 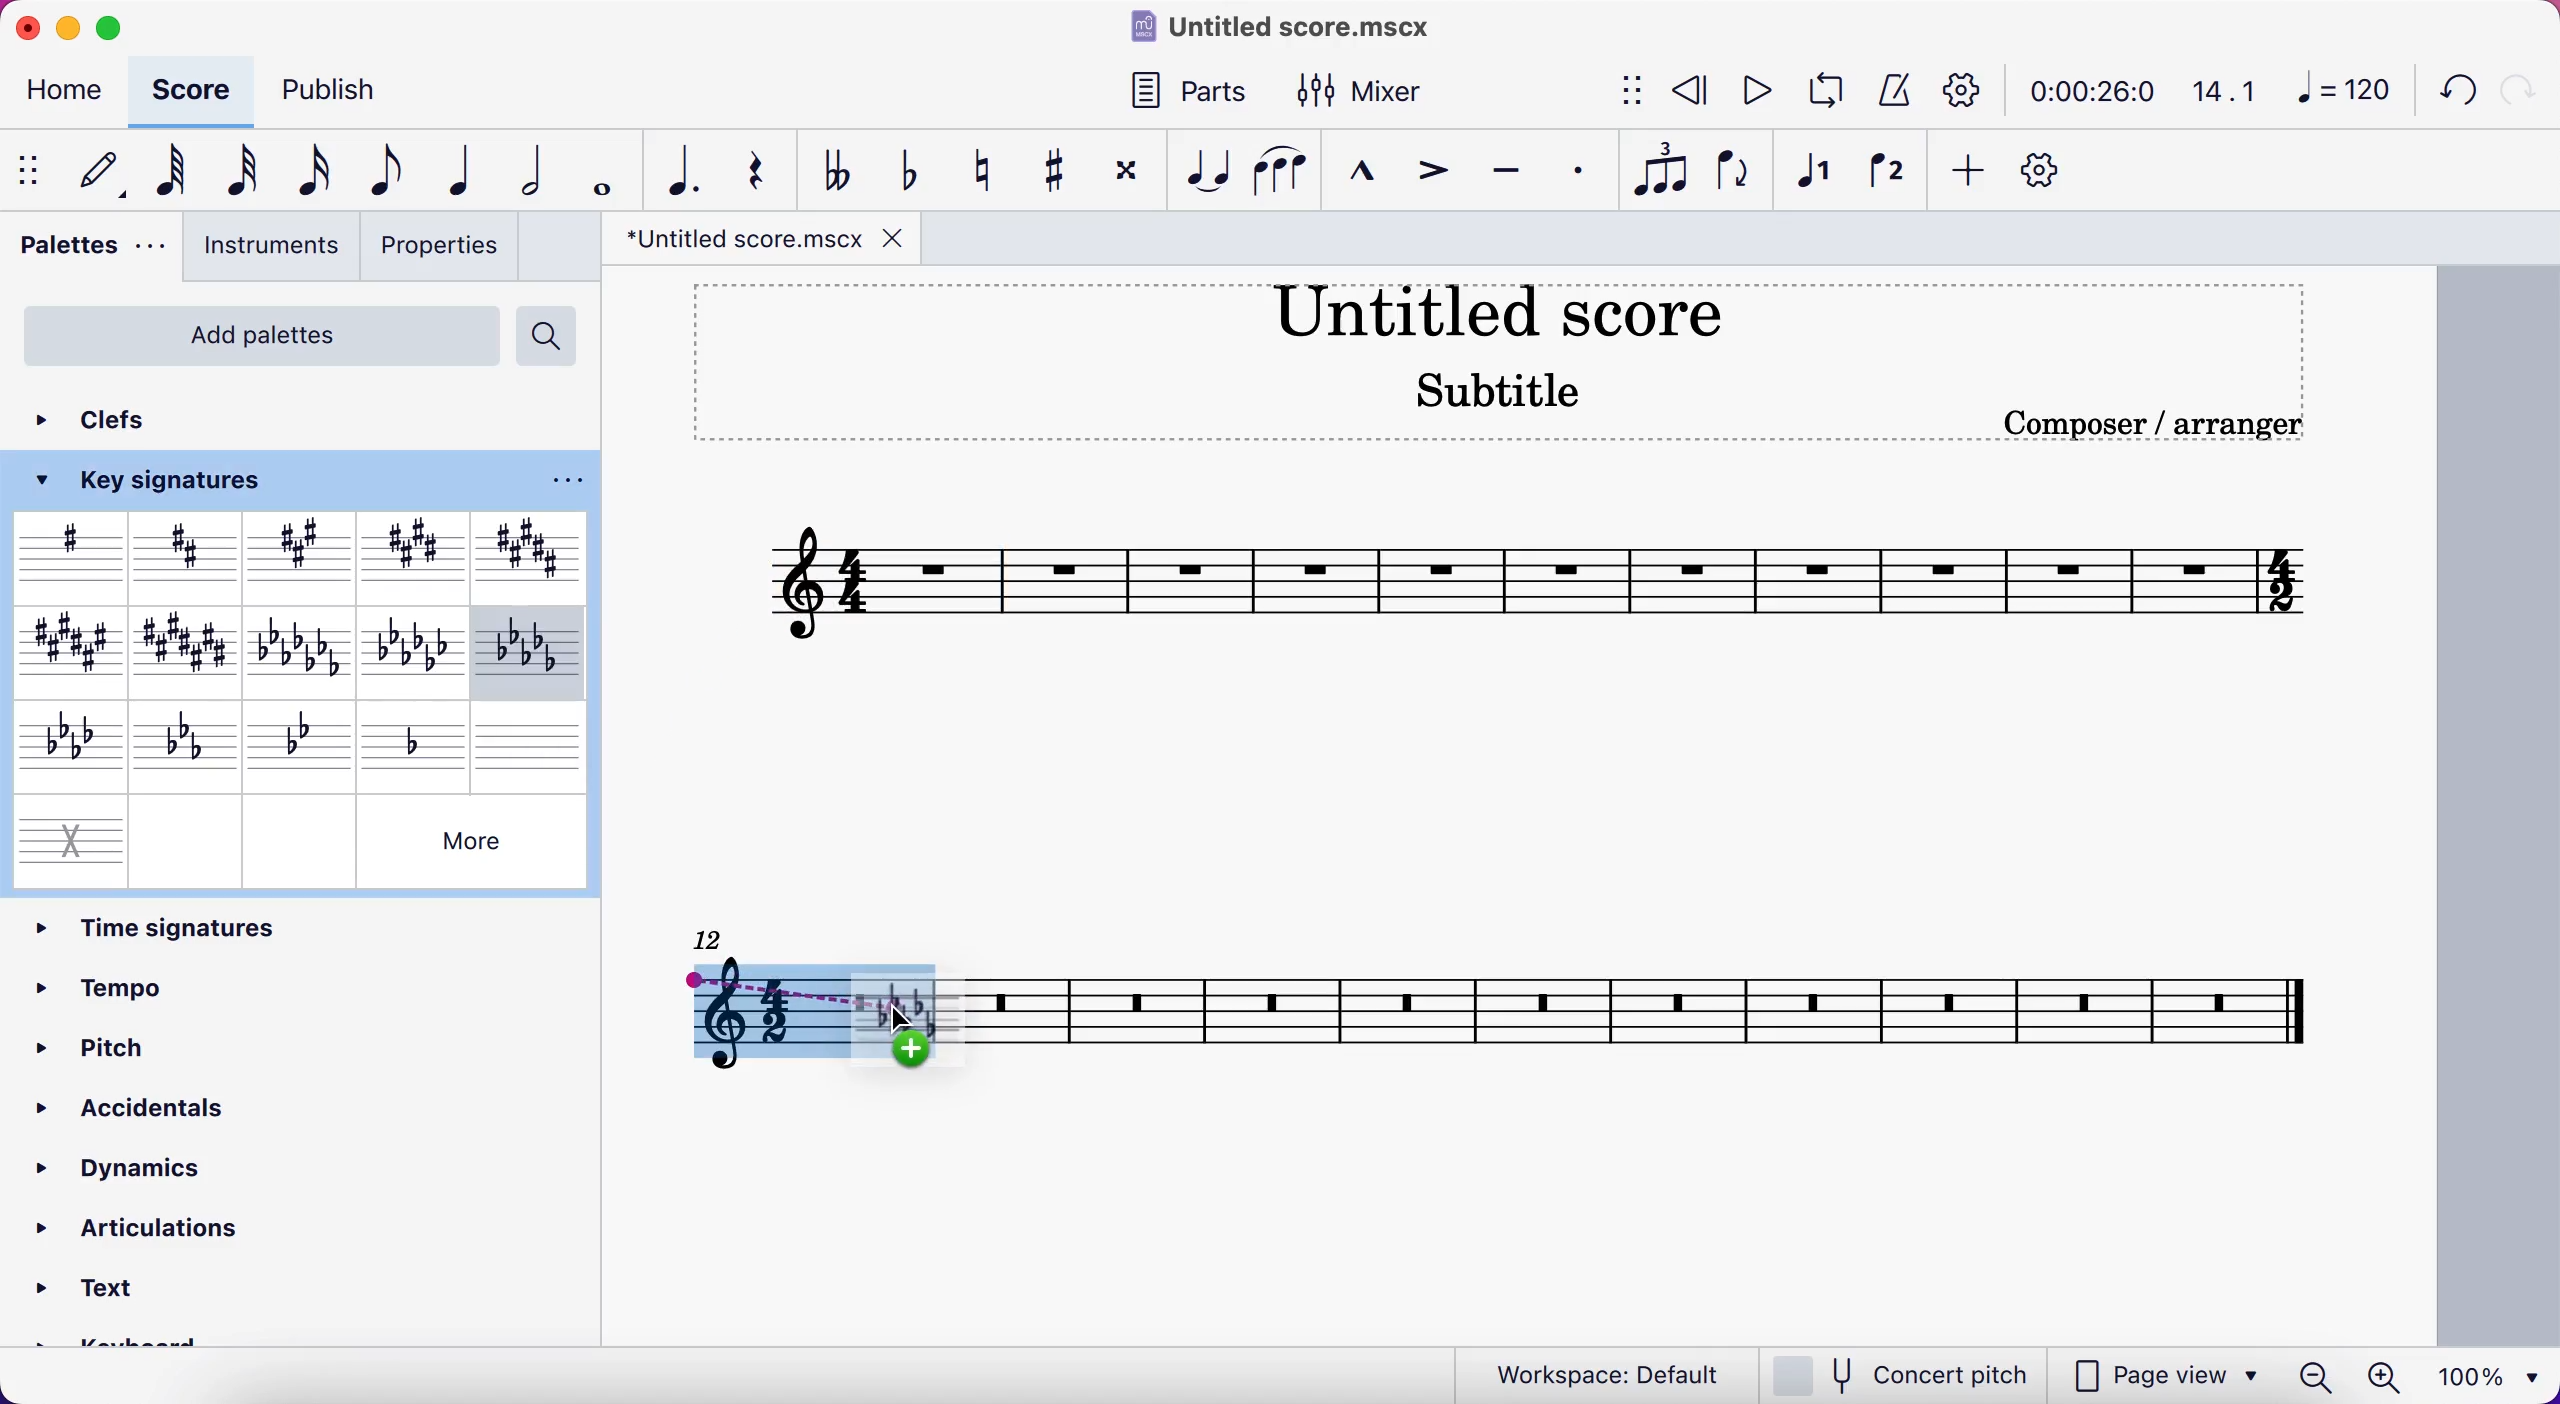 I want to click on toggle doble sharp, so click(x=1126, y=171).